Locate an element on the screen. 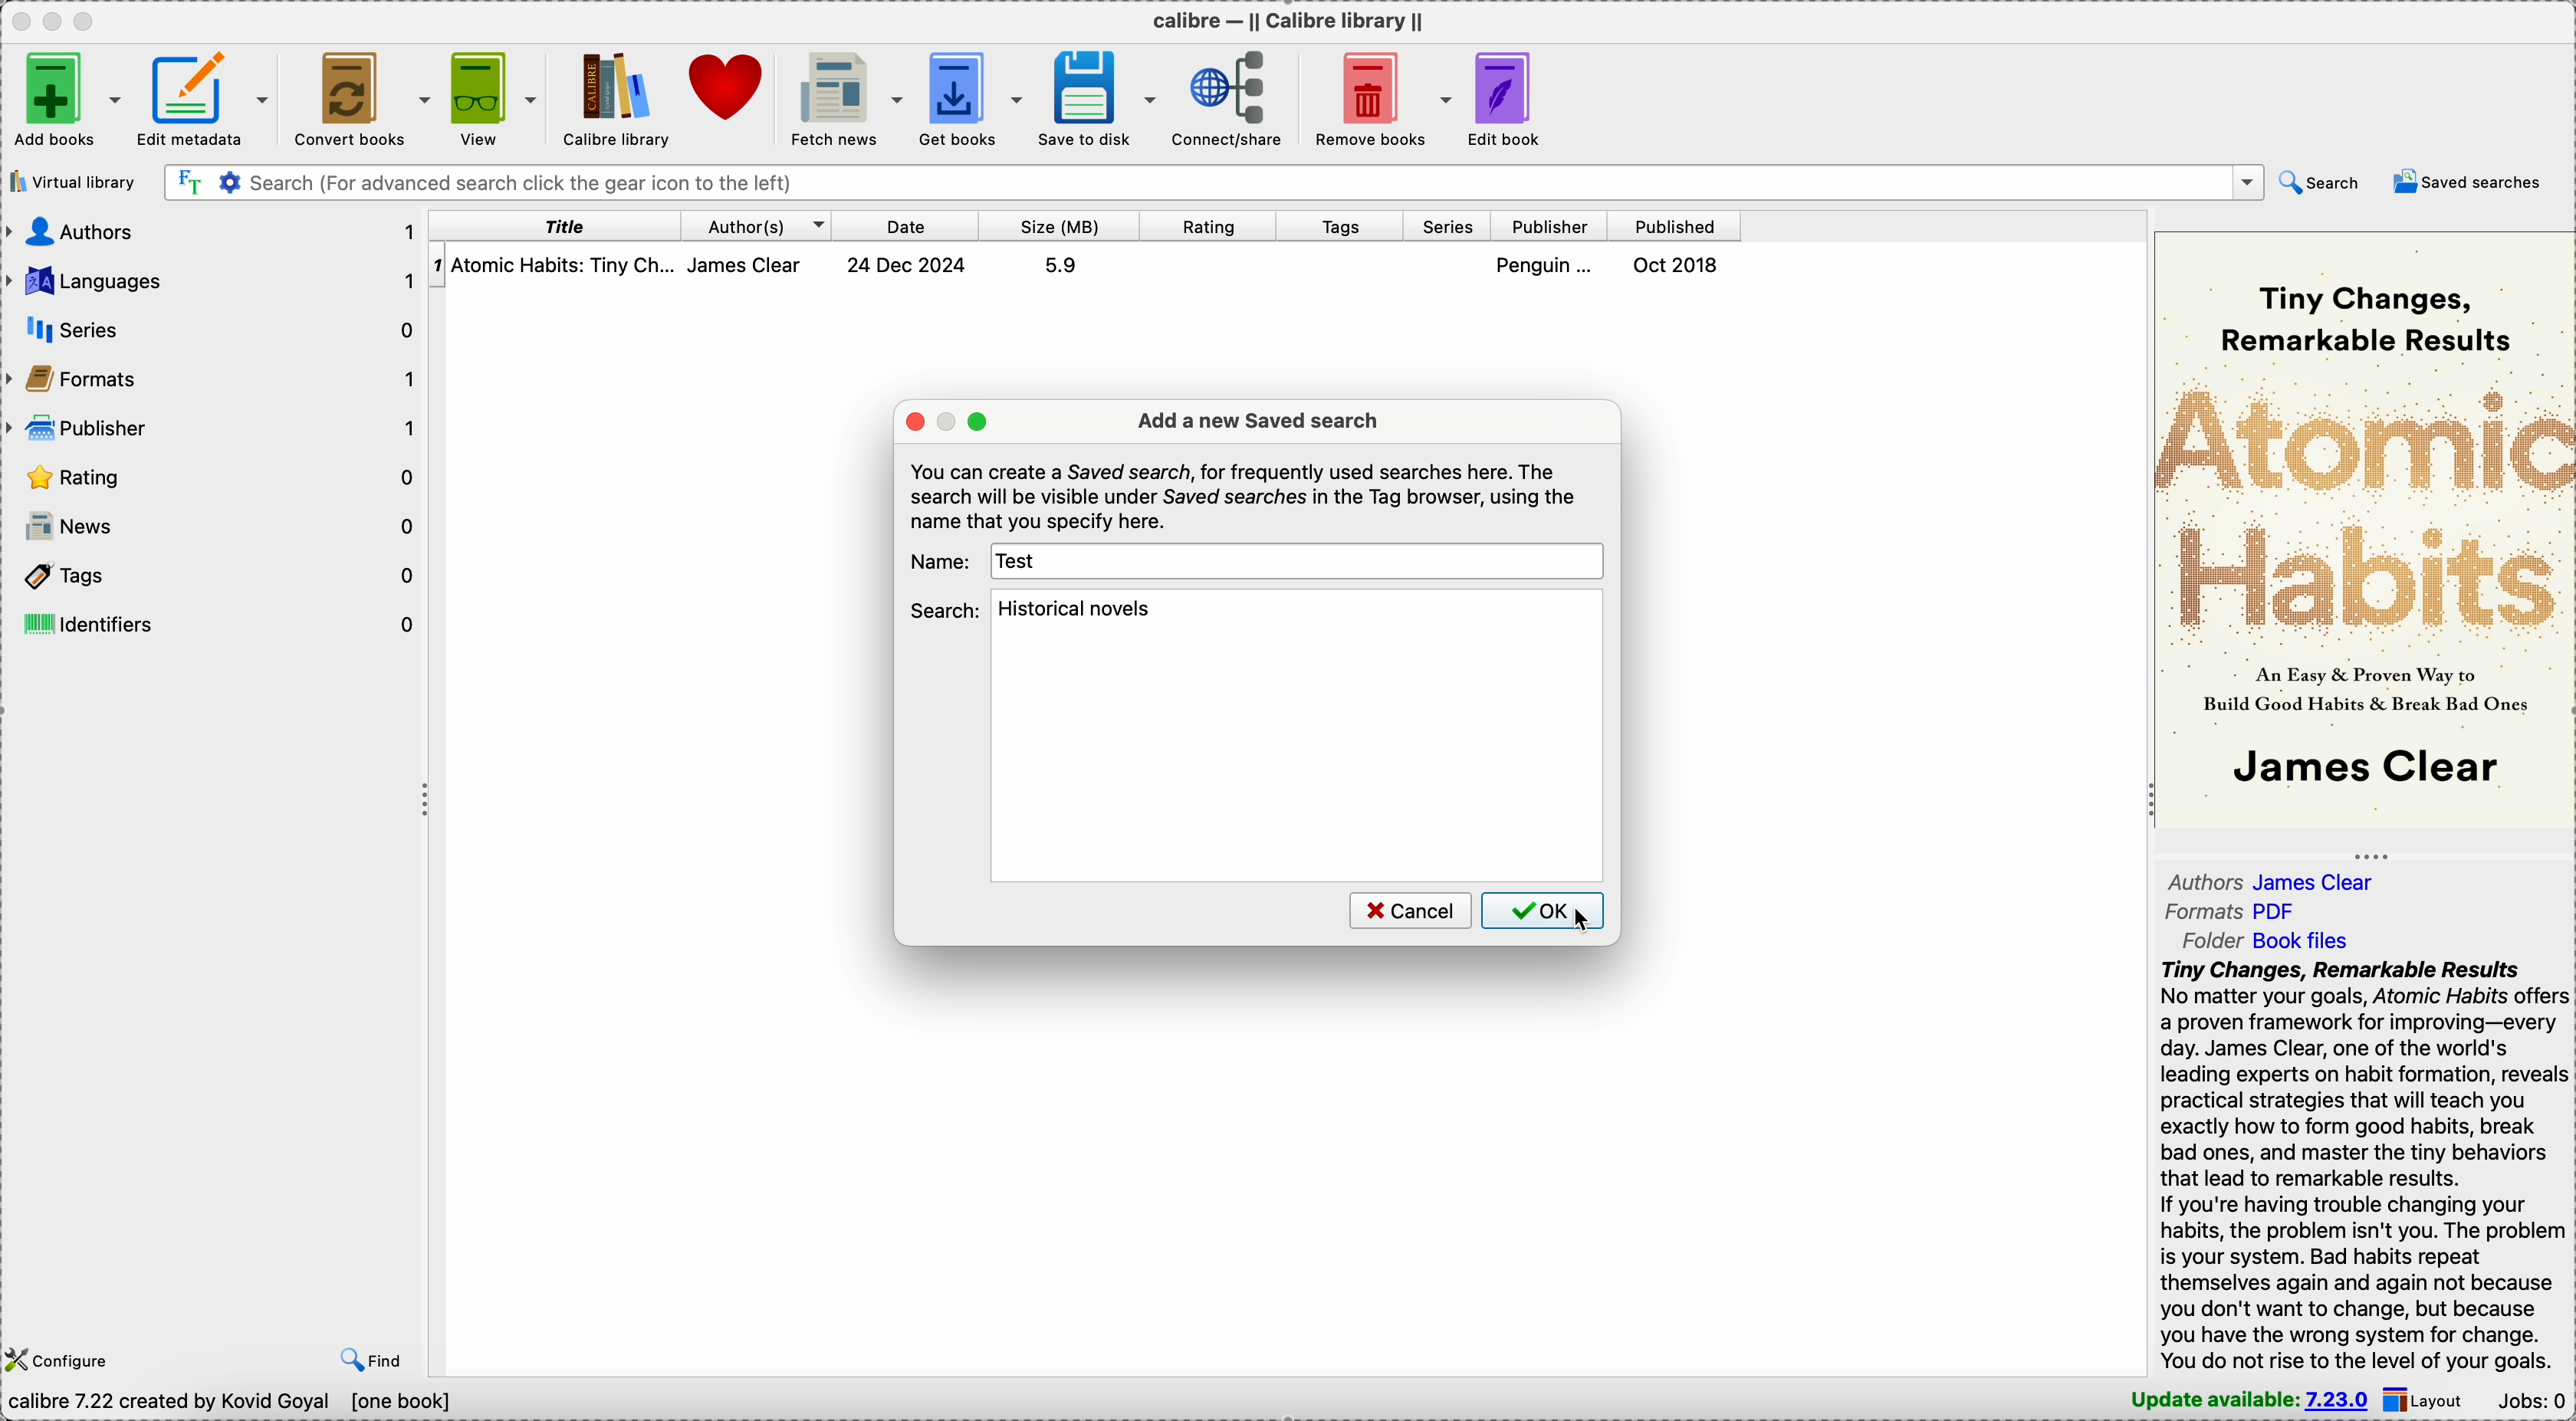  title is located at coordinates (556, 225).